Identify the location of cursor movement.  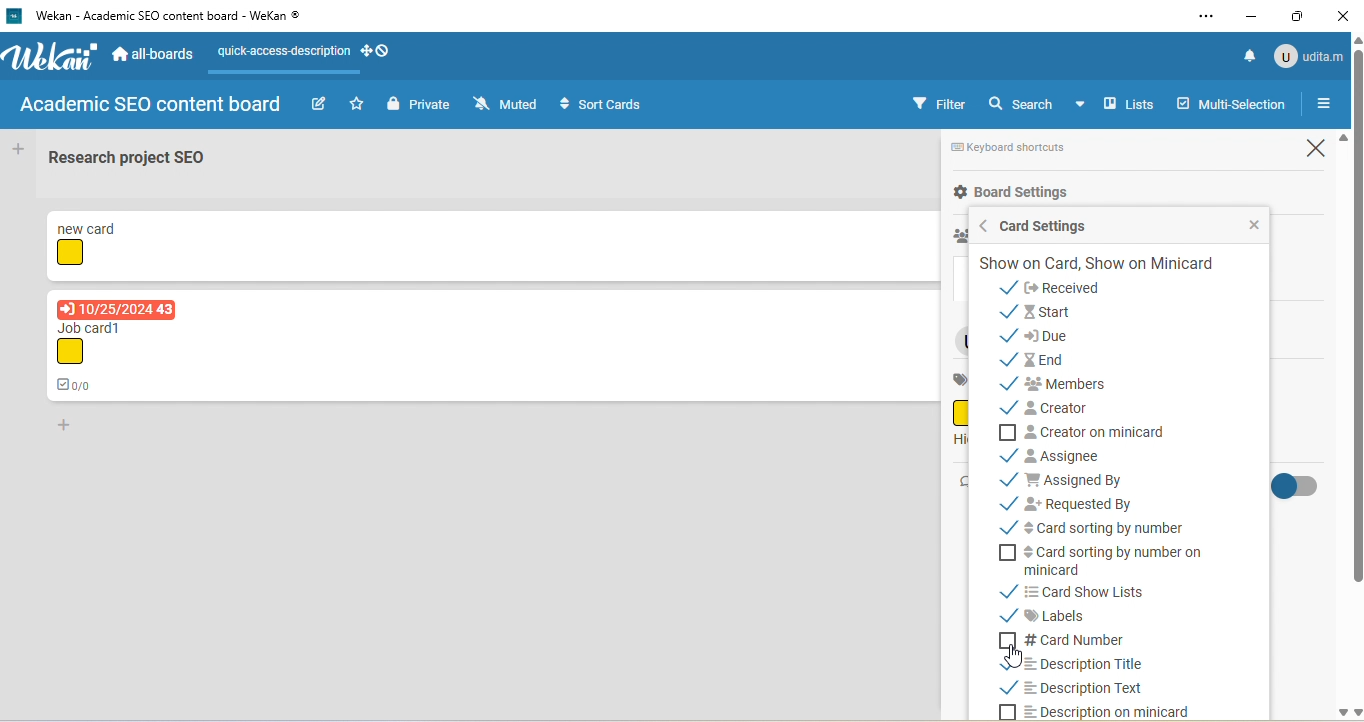
(1017, 656).